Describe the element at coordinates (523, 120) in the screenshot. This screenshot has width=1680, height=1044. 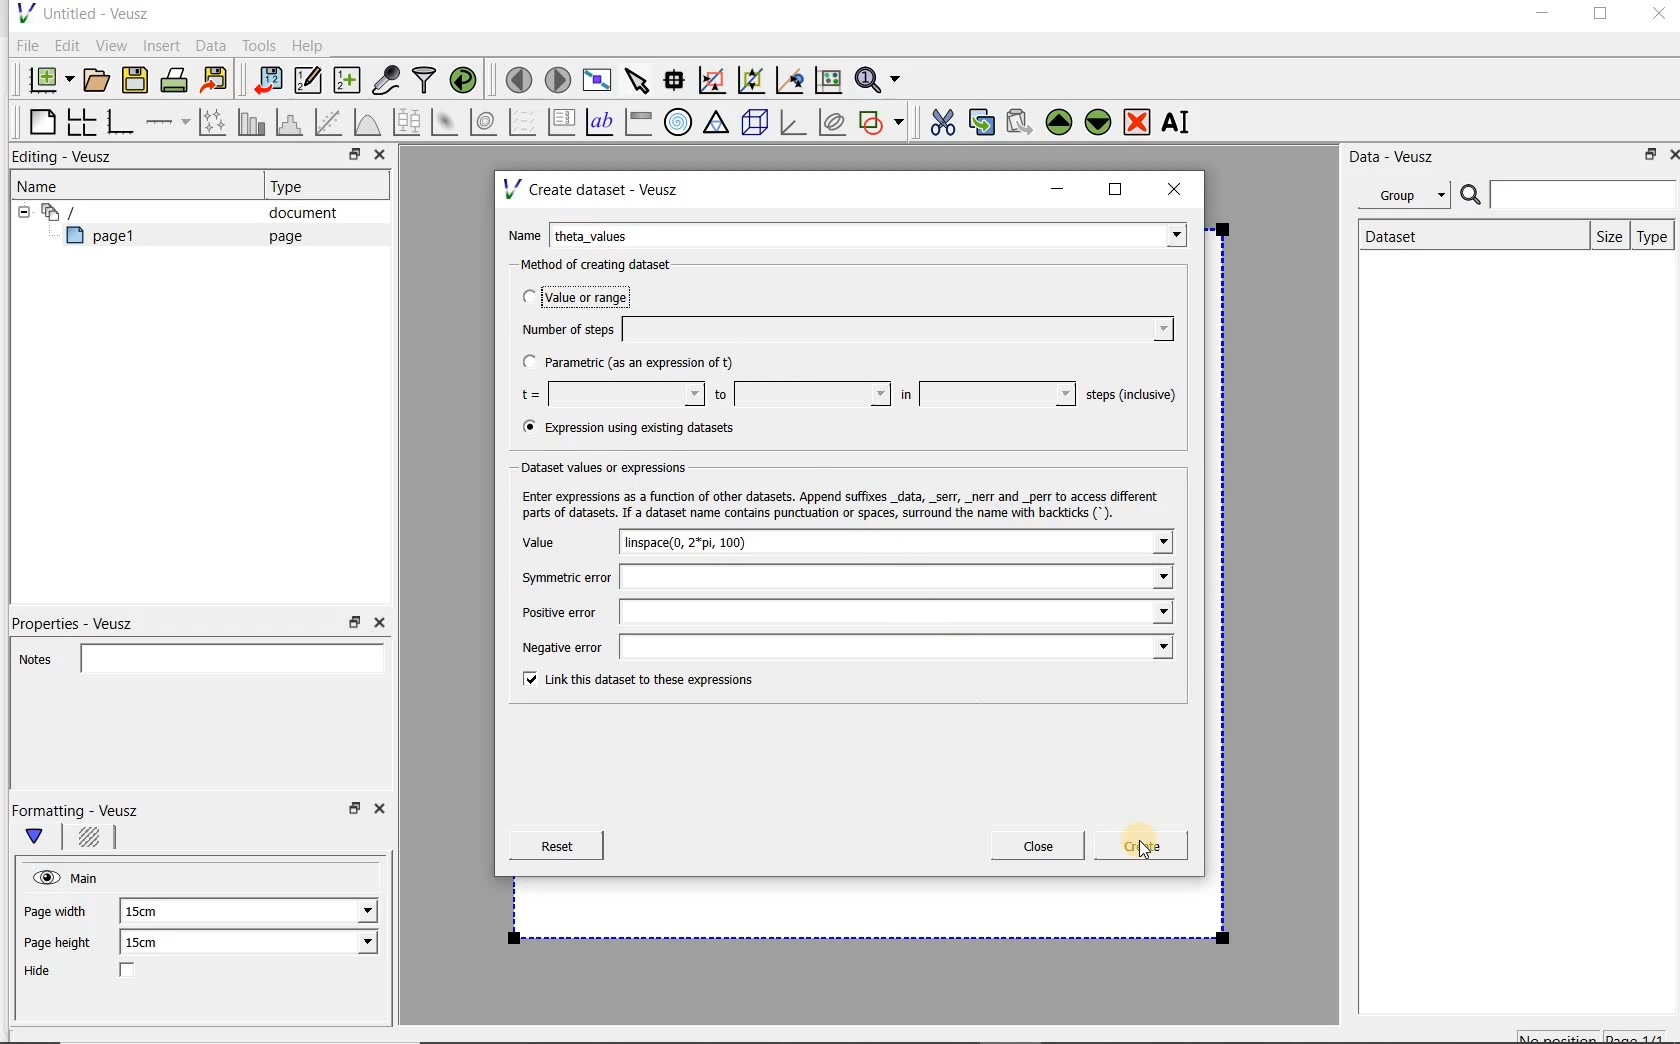
I see `plot a vector field` at that location.